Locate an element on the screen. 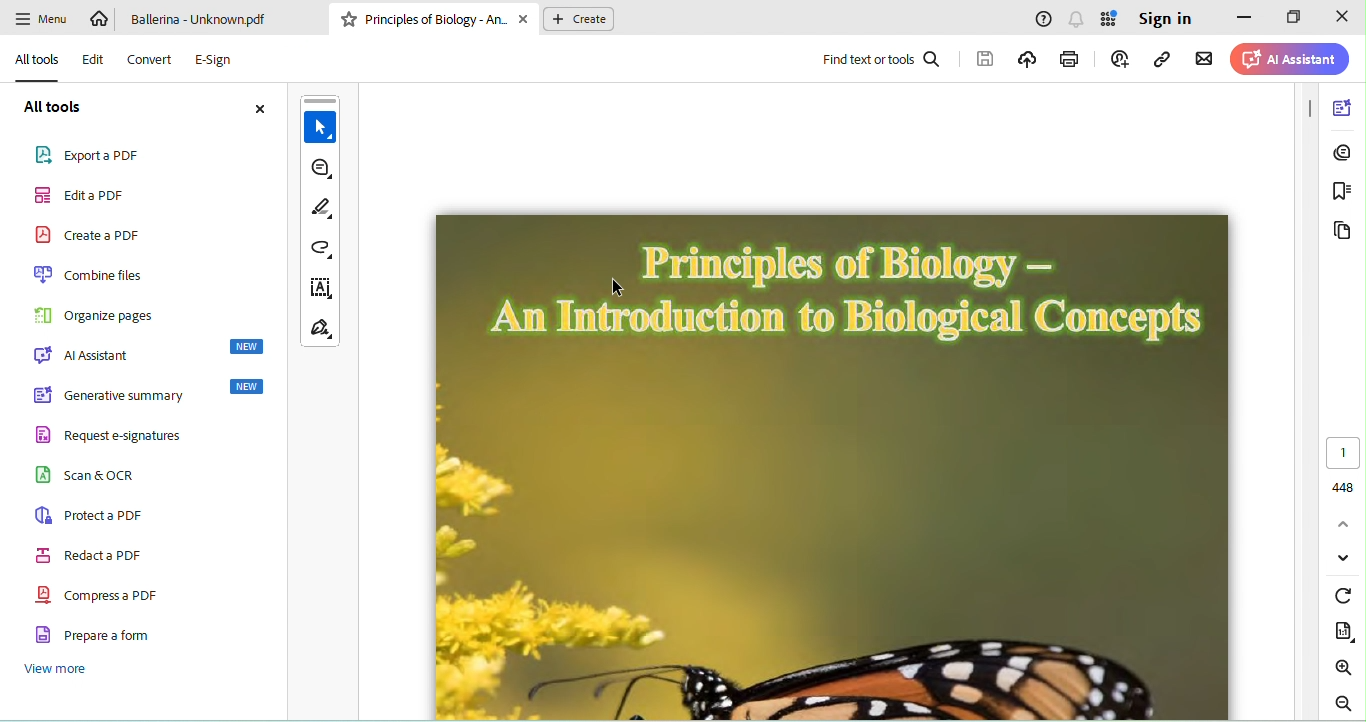  close is located at coordinates (1340, 17).